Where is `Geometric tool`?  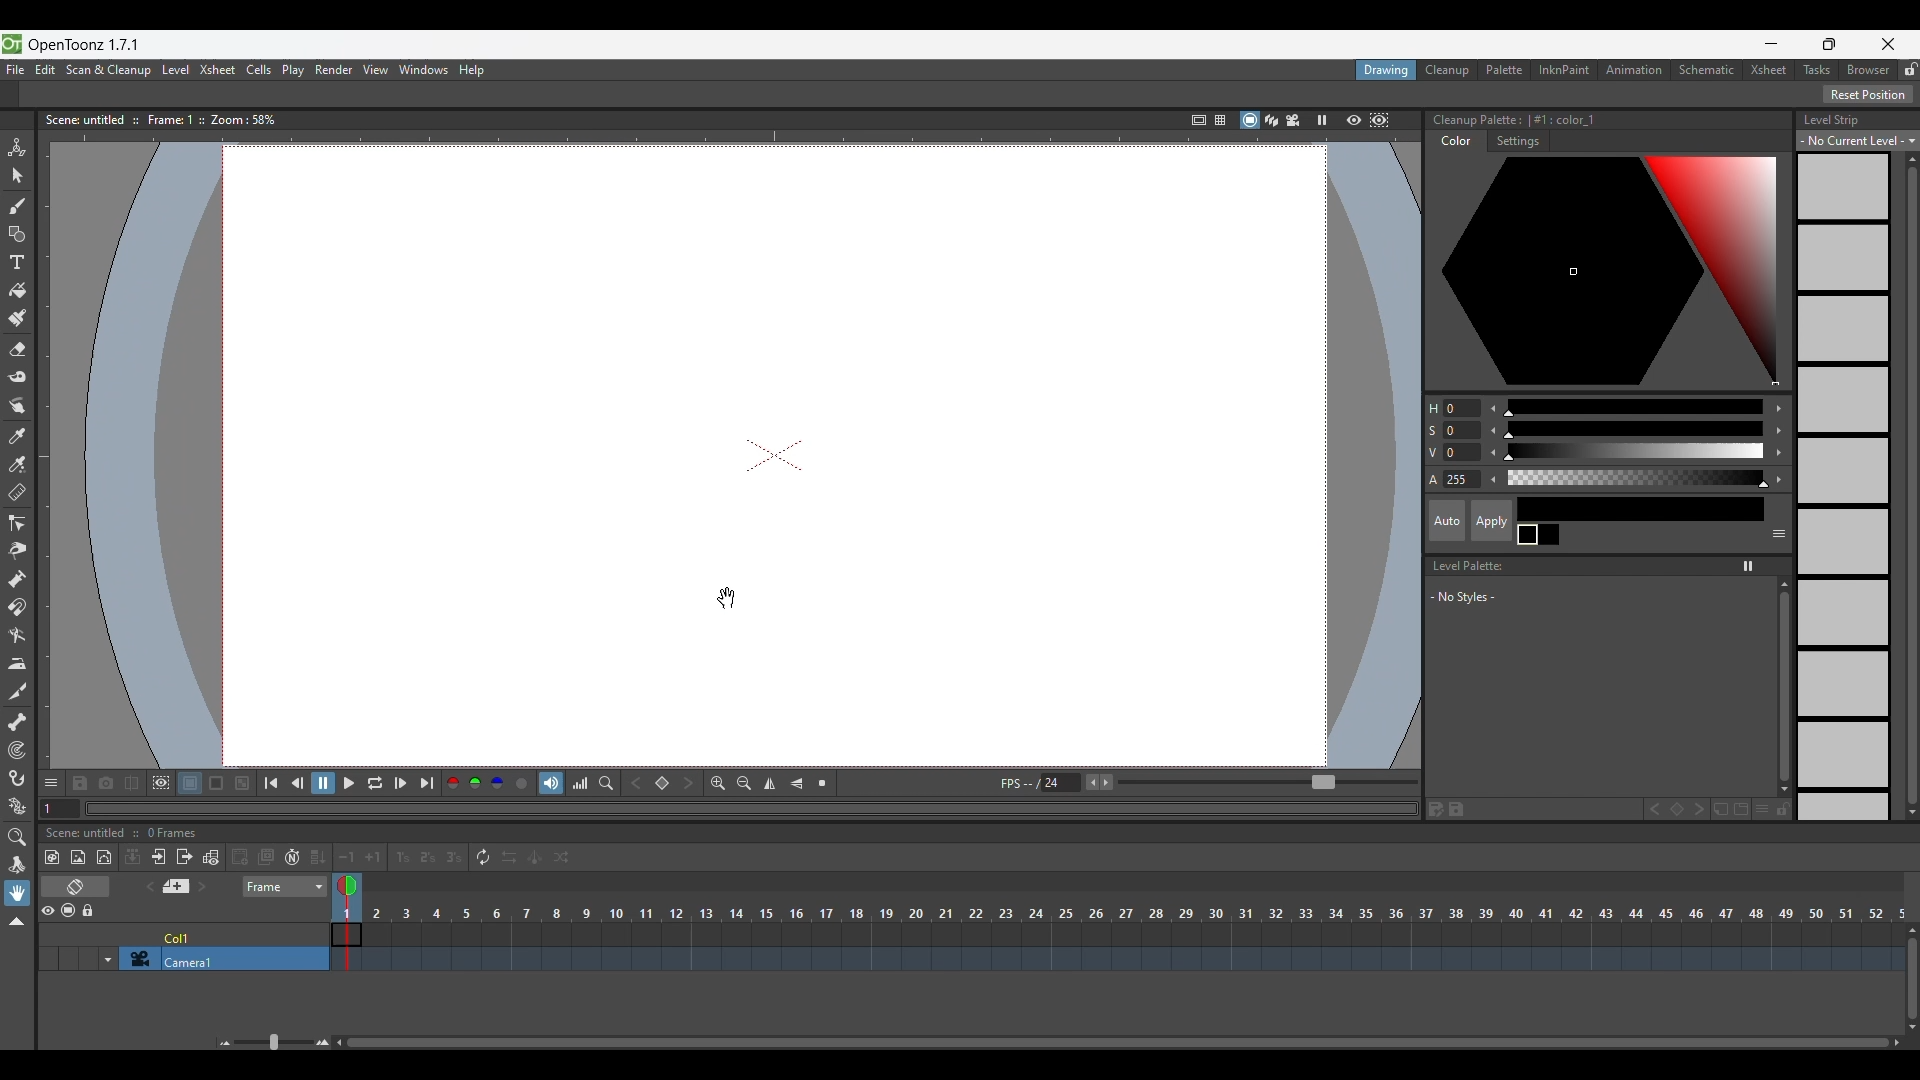
Geometric tool is located at coordinates (16, 234).